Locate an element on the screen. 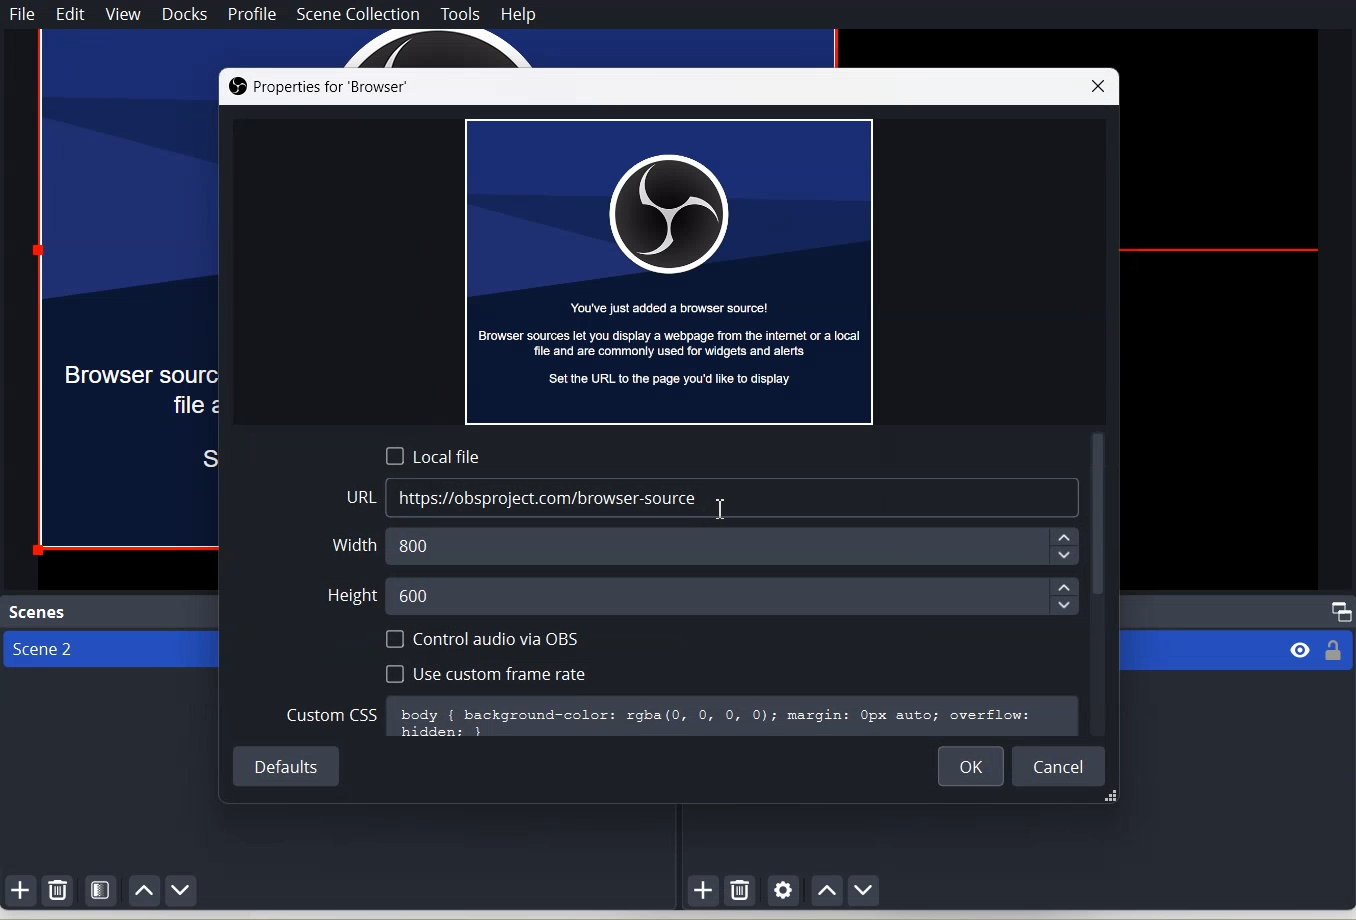 This screenshot has height=920, width=1356. Edit is located at coordinates (72, 14).